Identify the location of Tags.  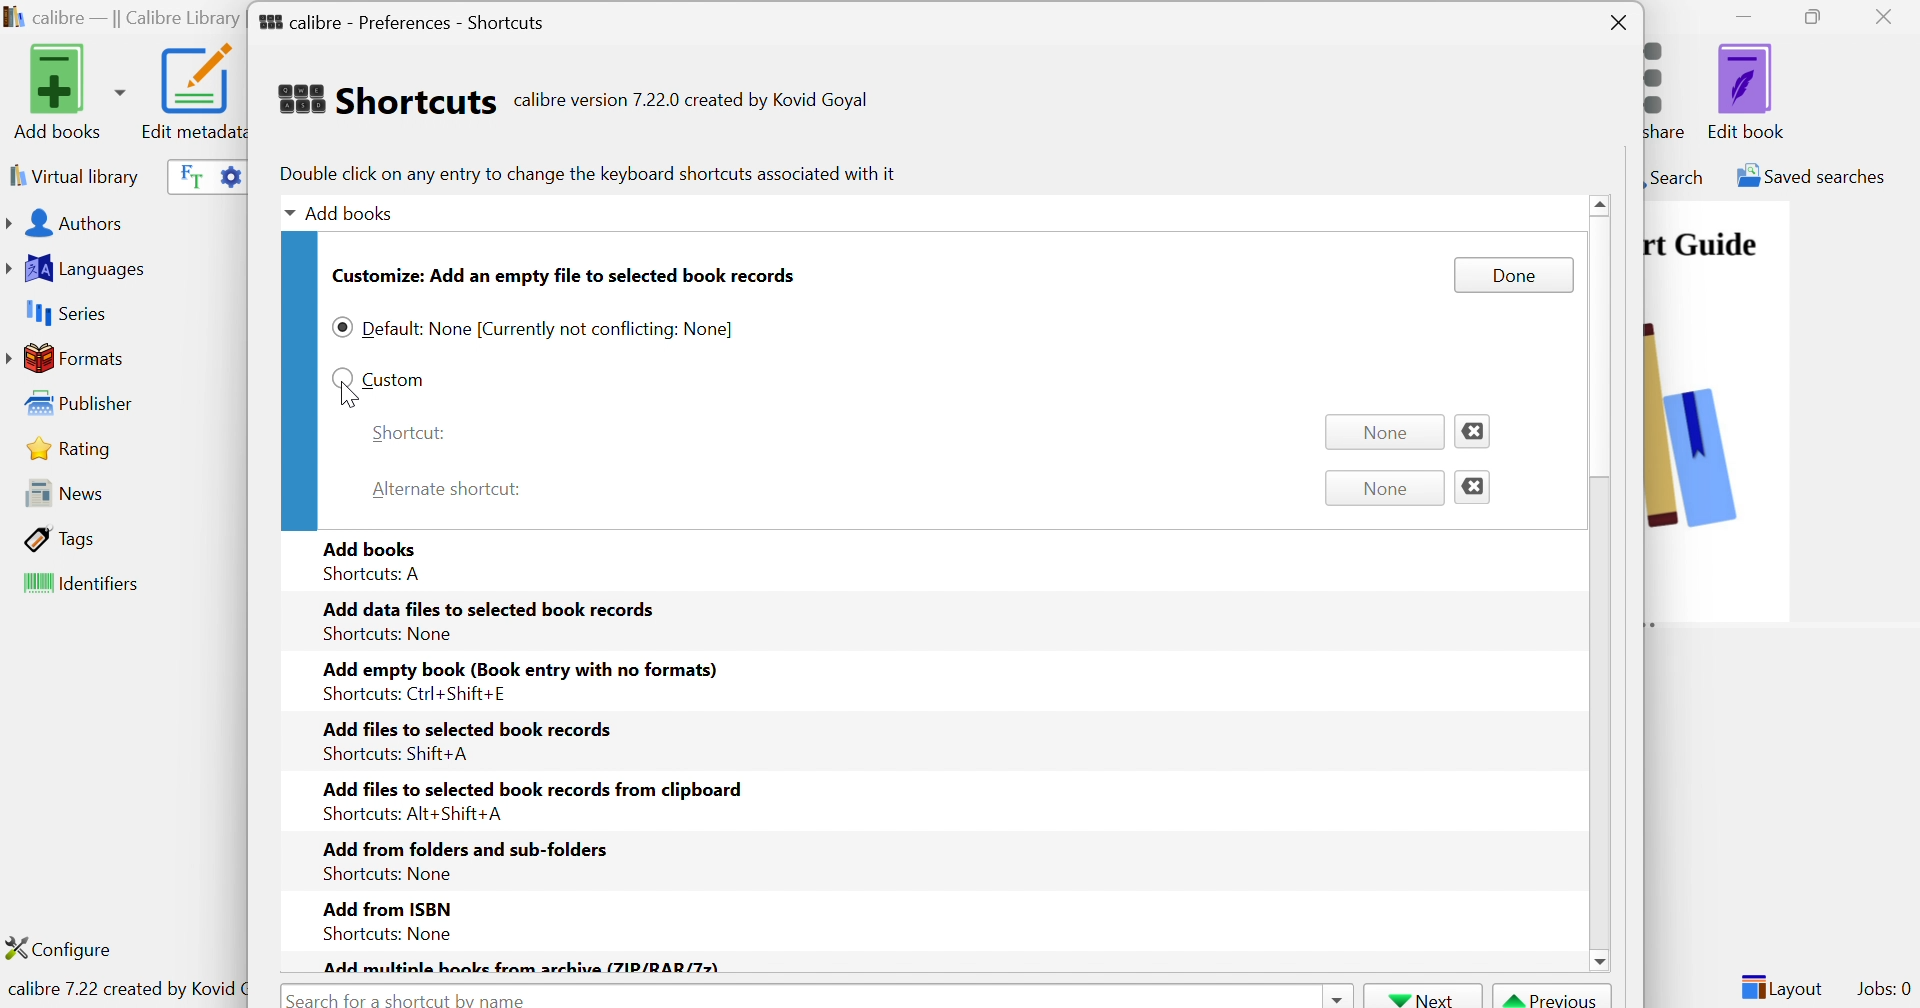
(61, 538).